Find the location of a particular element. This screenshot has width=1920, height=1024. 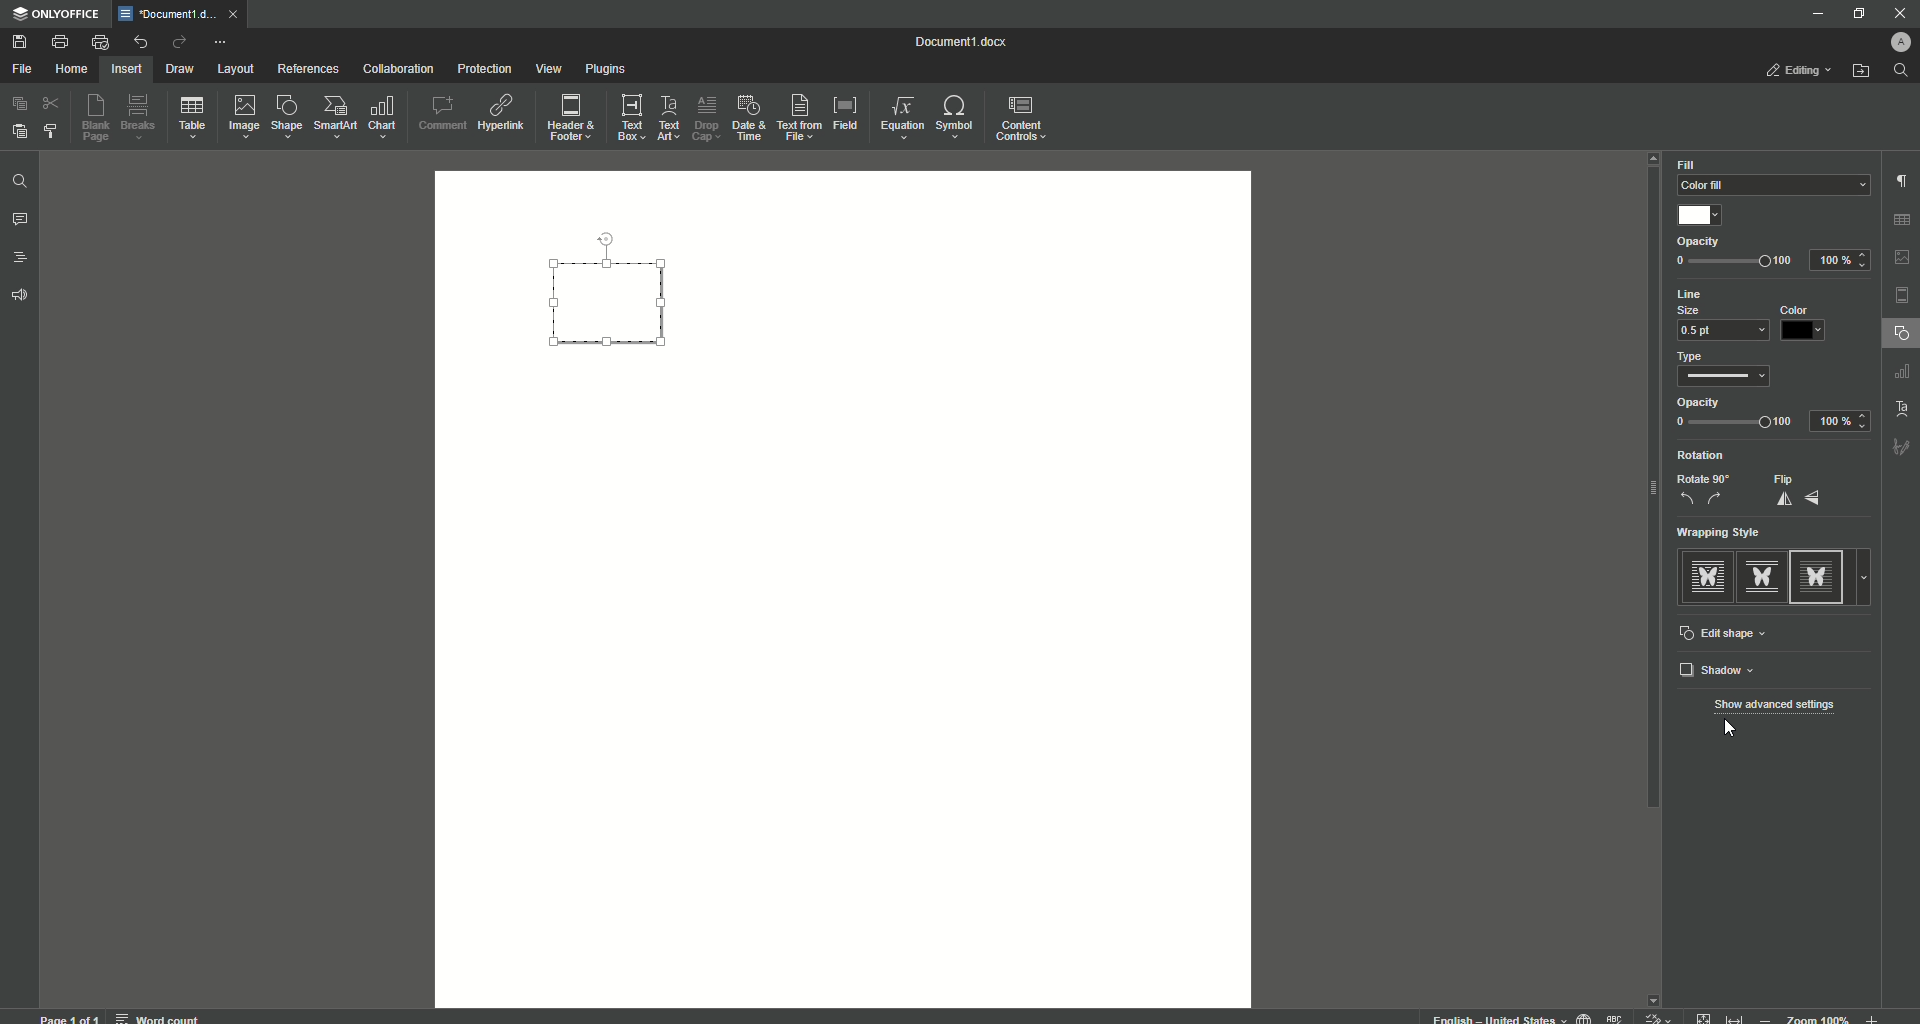

track changes is located at coordinates (1659, 1016).